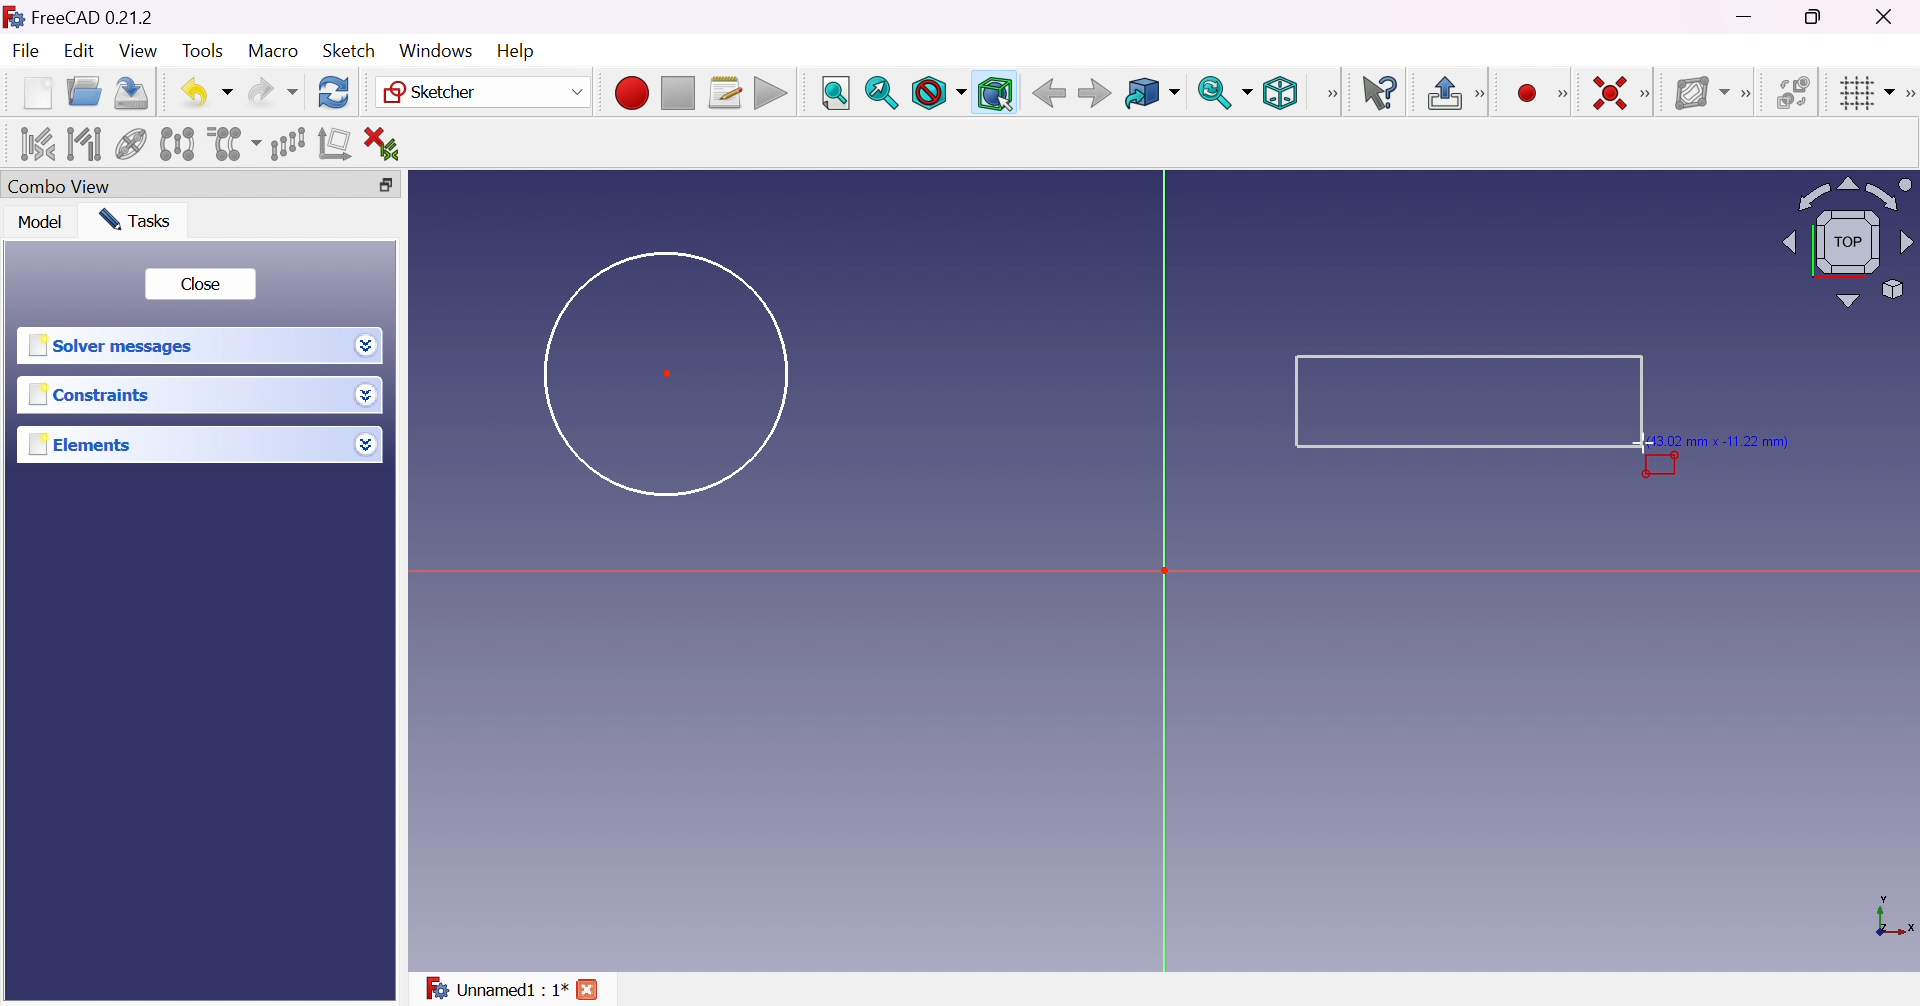 The image size is (1920, 1006). I want to click on Open..., so click(83, 93).